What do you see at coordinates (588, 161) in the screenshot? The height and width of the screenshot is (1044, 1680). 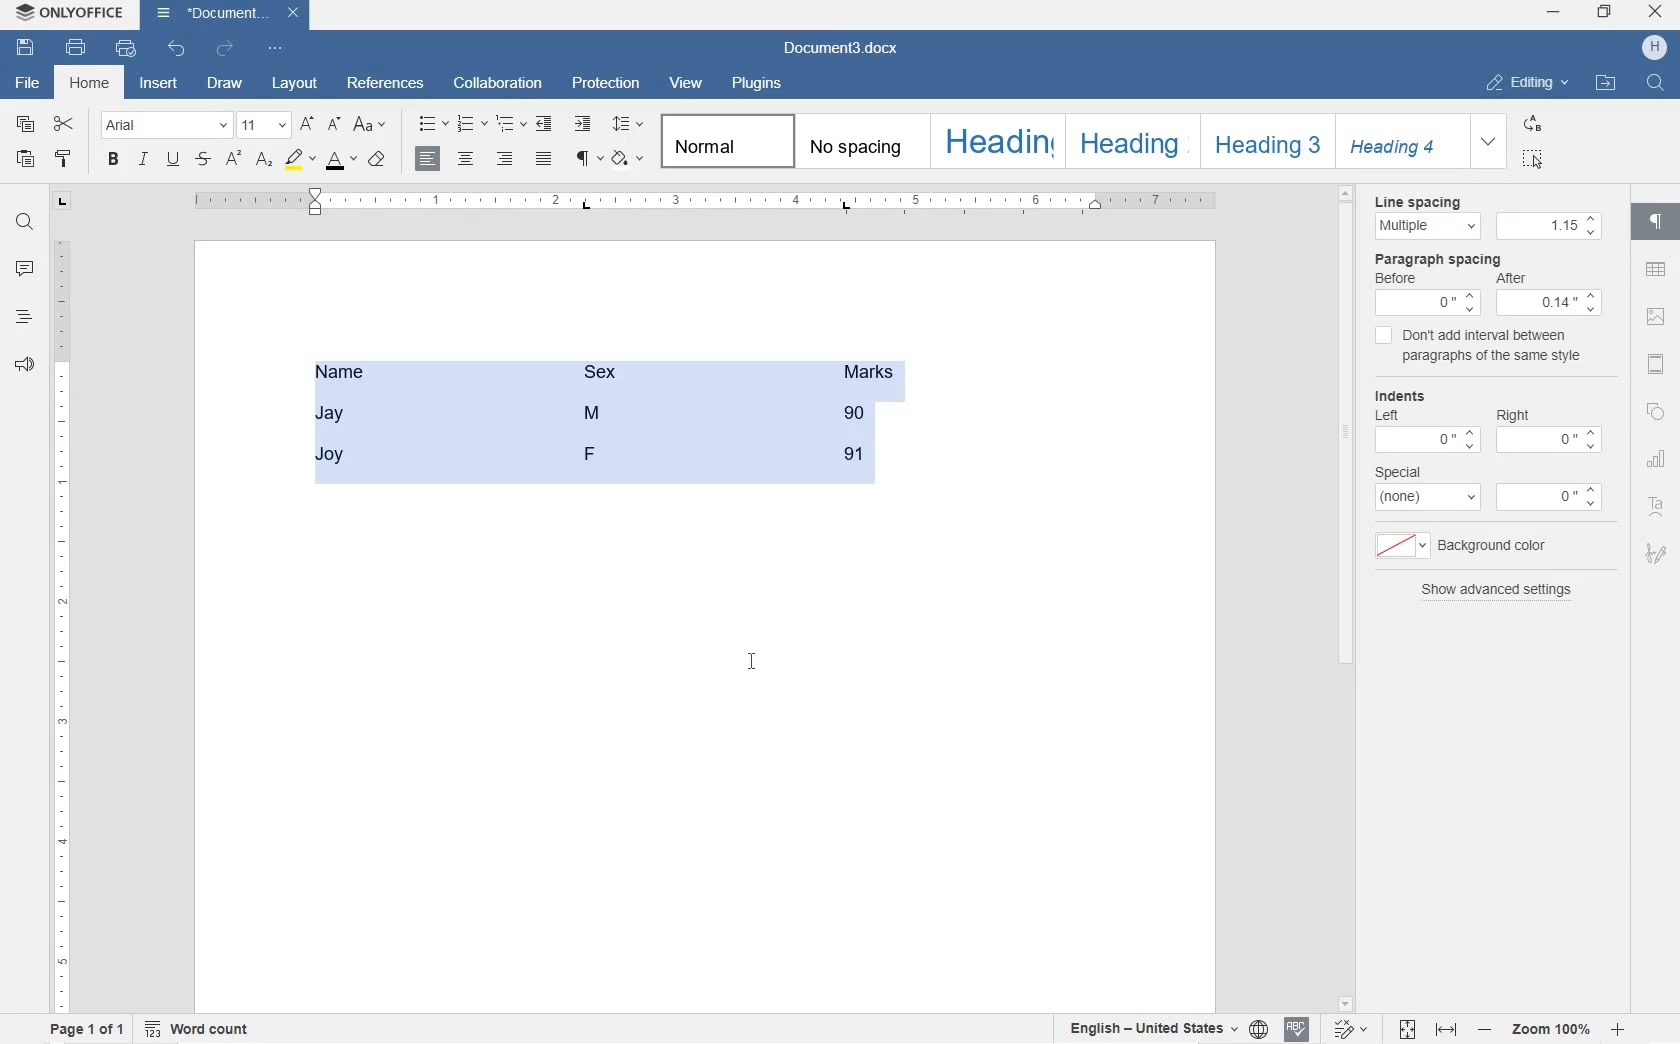 I see `NONPRINTING CHARACTERS` at bounding box center [588, 161].